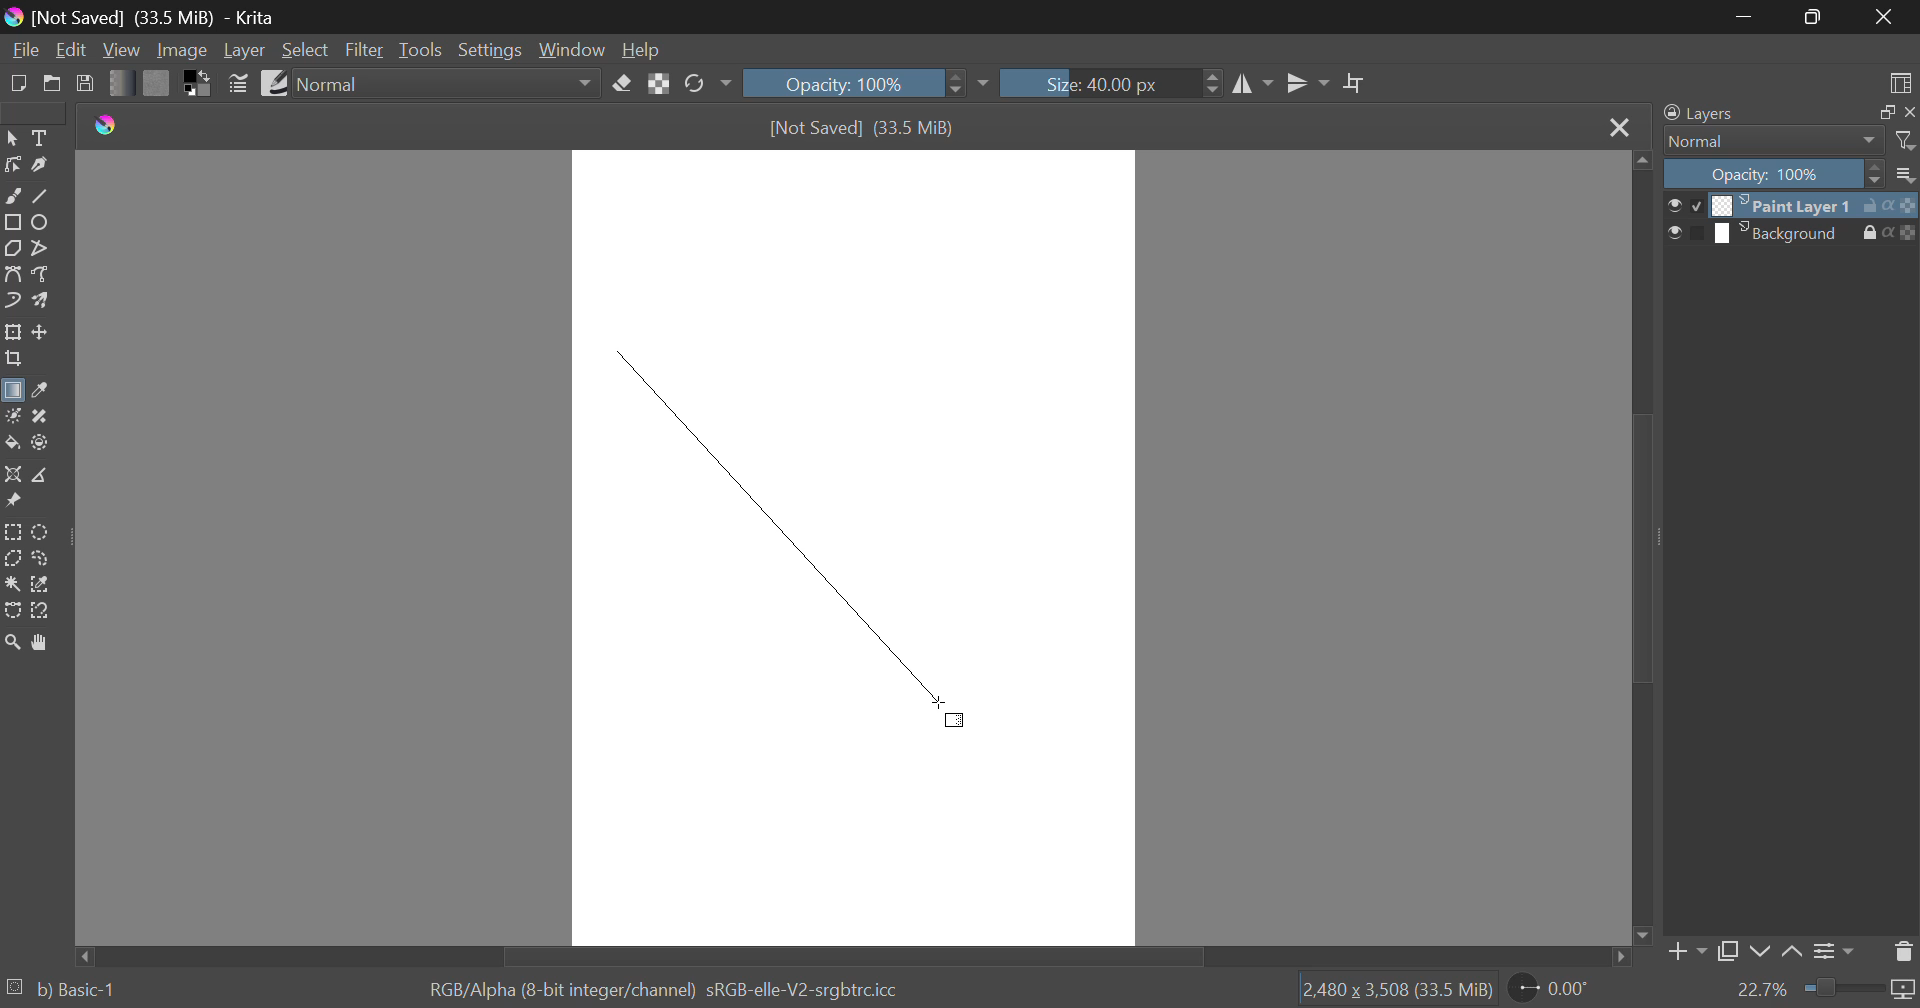  What do you see at coordinates (38, 392) in the screenshot?
I see `Eyedropper` at bounding box center [38, 392].